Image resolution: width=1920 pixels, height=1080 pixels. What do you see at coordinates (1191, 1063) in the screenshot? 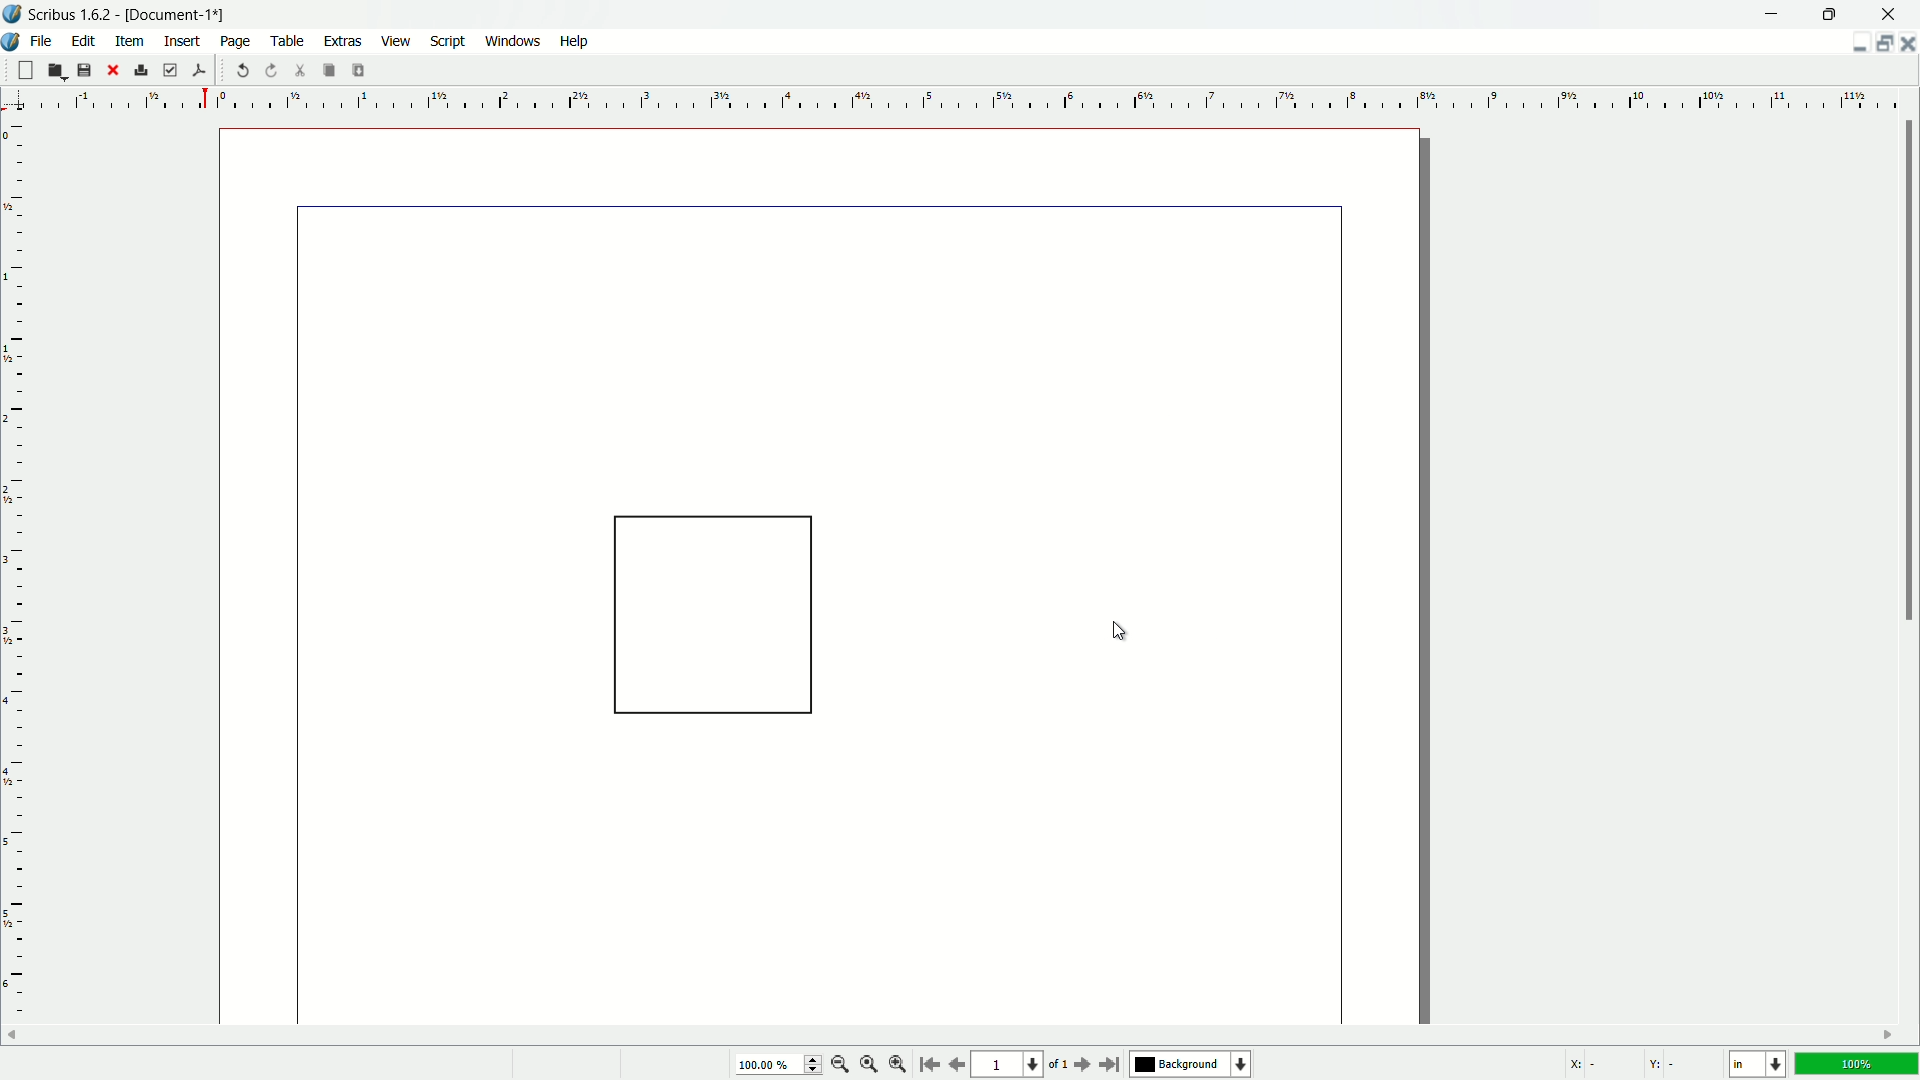
I see `background` at bounding box center [1191, 1063].